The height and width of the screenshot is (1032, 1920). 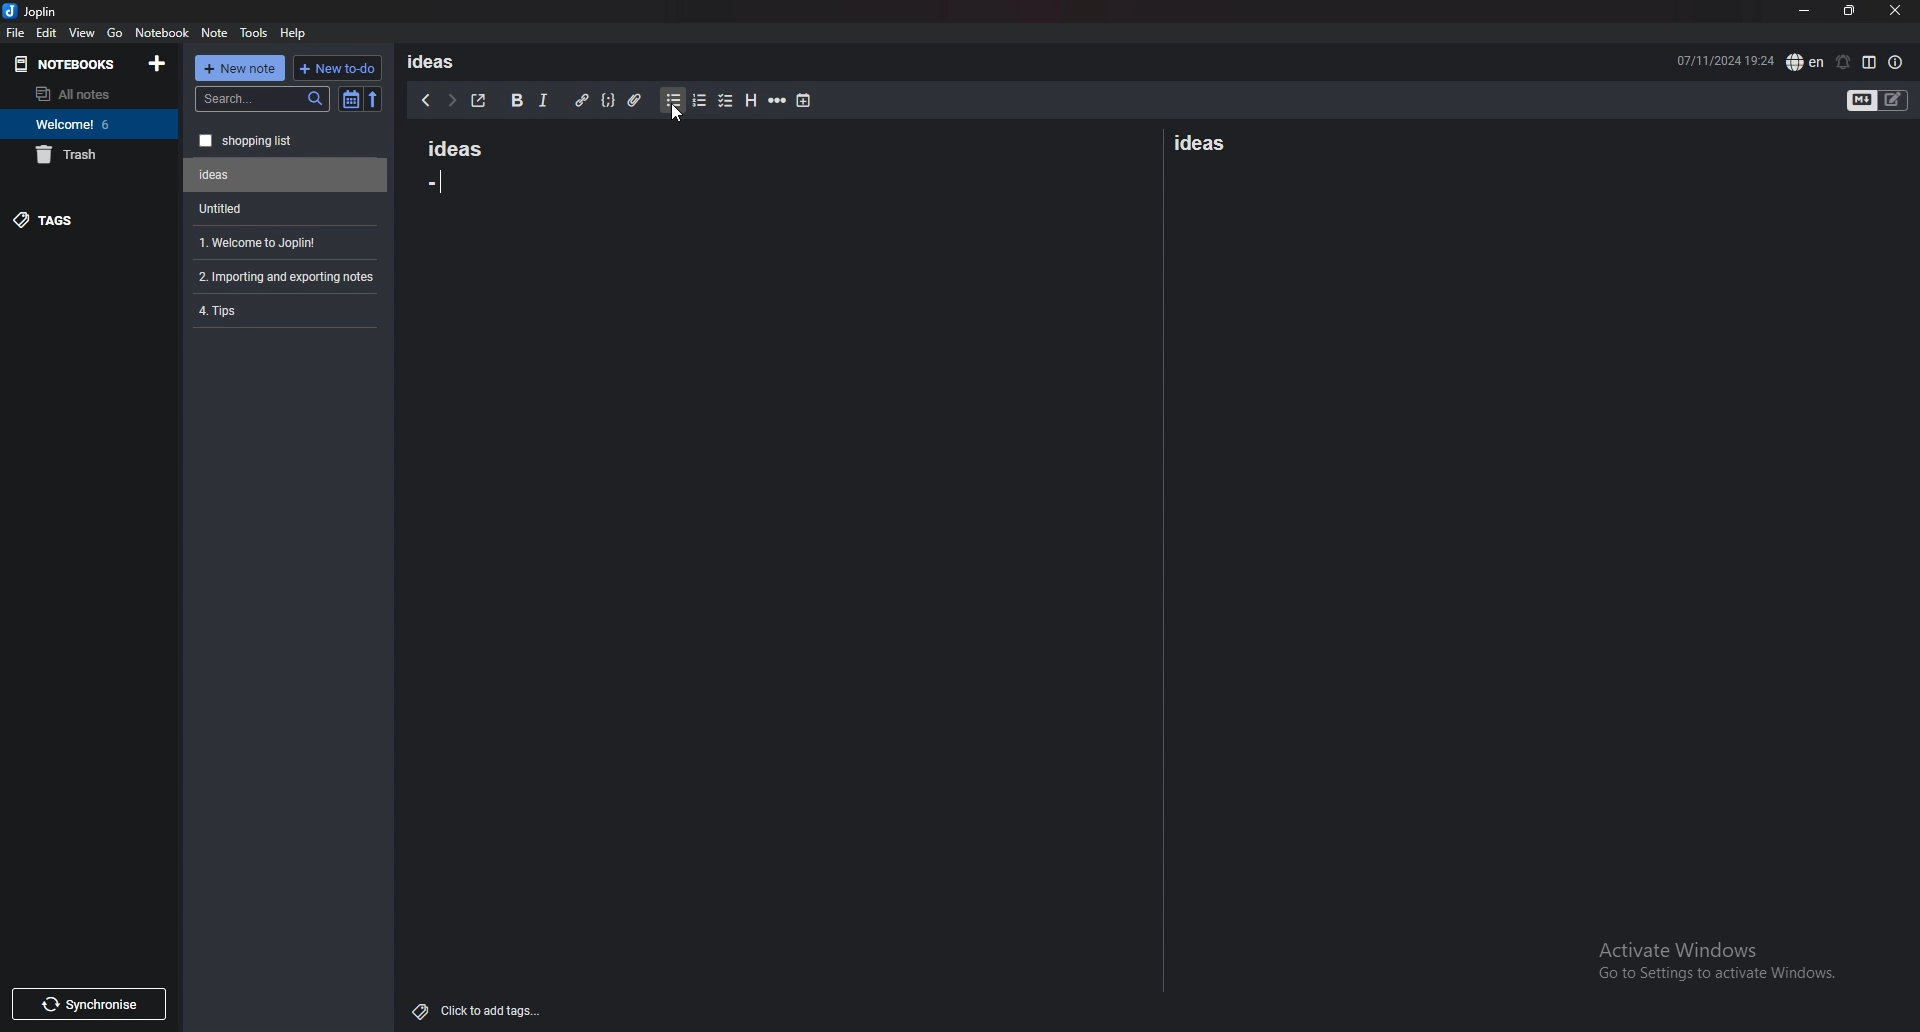 What do you see at coordinates (1805, 62) in the screenshot?
I see `spell check` at bounding box center [1805, 62].